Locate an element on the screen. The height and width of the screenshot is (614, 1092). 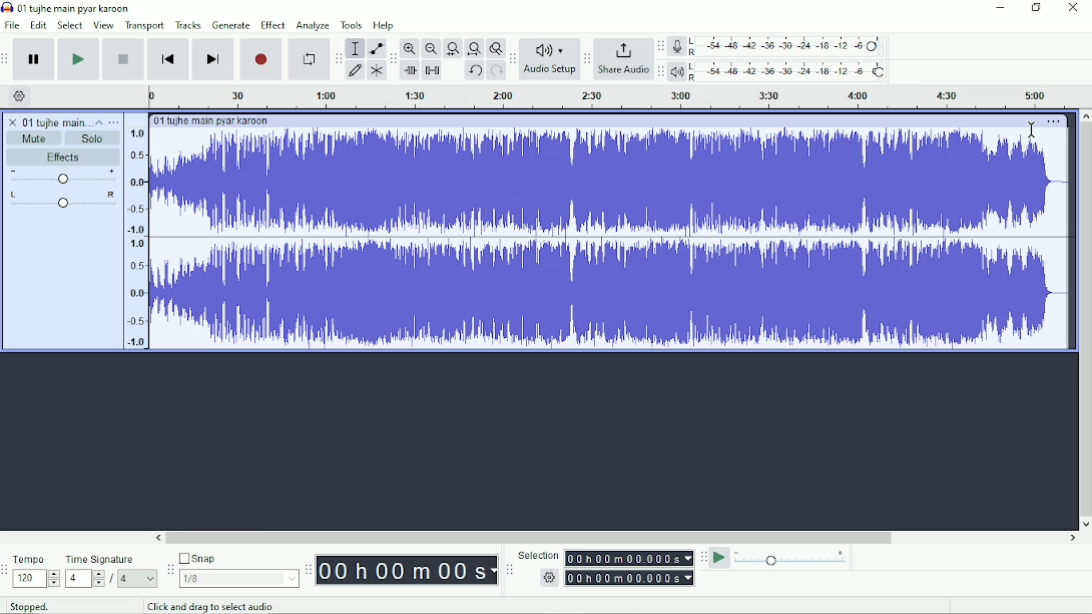
00h00m00s is located at coordinates (408, 571).